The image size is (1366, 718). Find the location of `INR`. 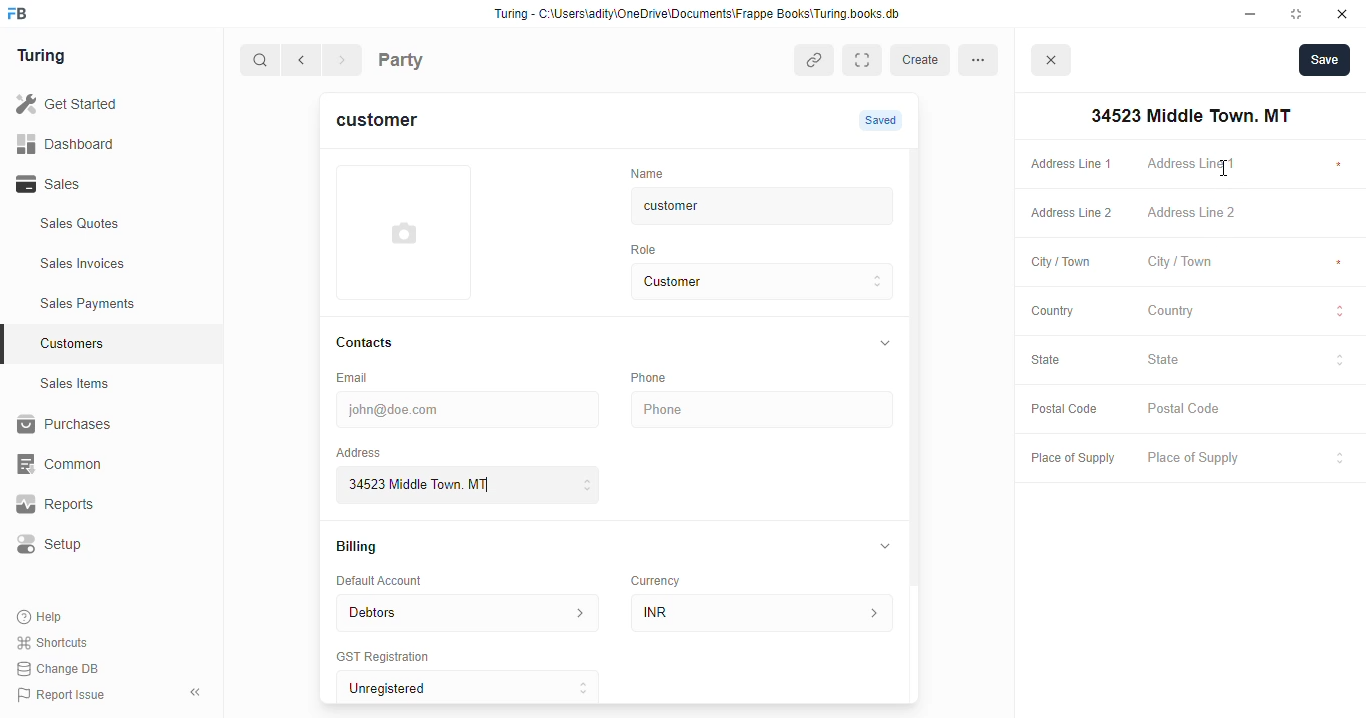

INR is located at coordinates (766, 612).